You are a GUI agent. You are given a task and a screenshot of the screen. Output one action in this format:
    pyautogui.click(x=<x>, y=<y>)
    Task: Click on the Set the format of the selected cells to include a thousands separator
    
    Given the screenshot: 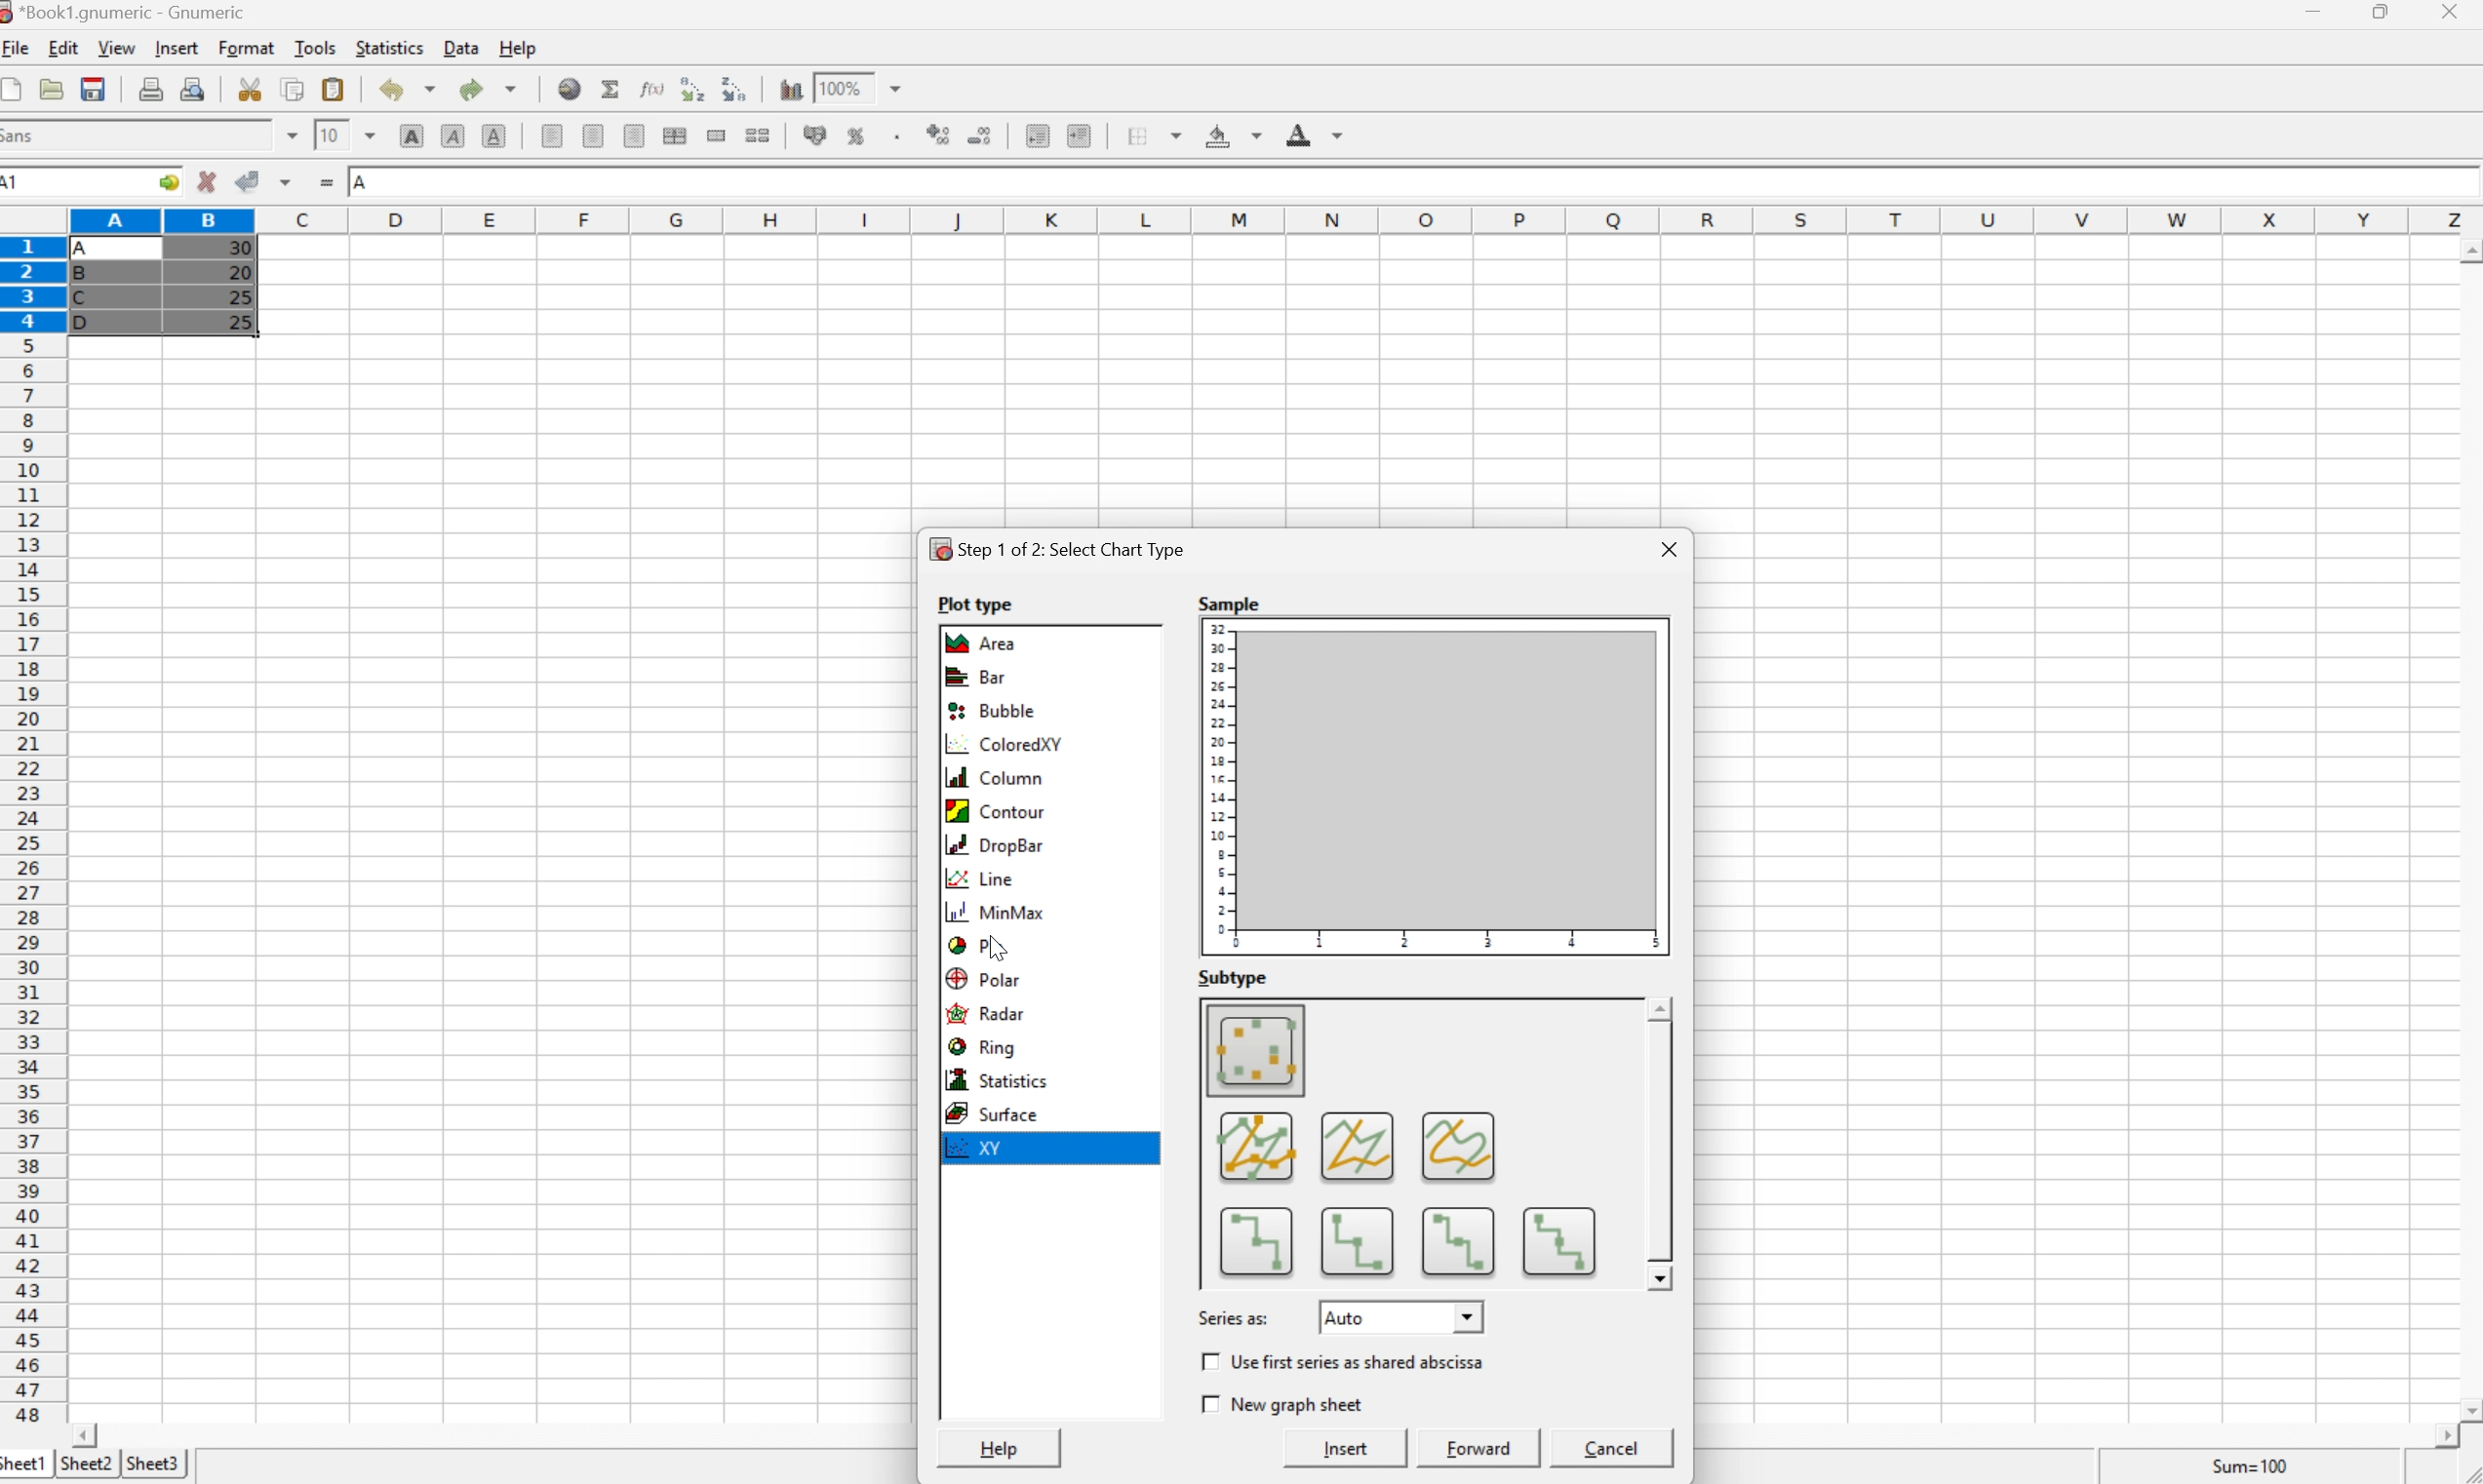 What is the action you would take?
    pyautogui.click(x=896, y=137)
    